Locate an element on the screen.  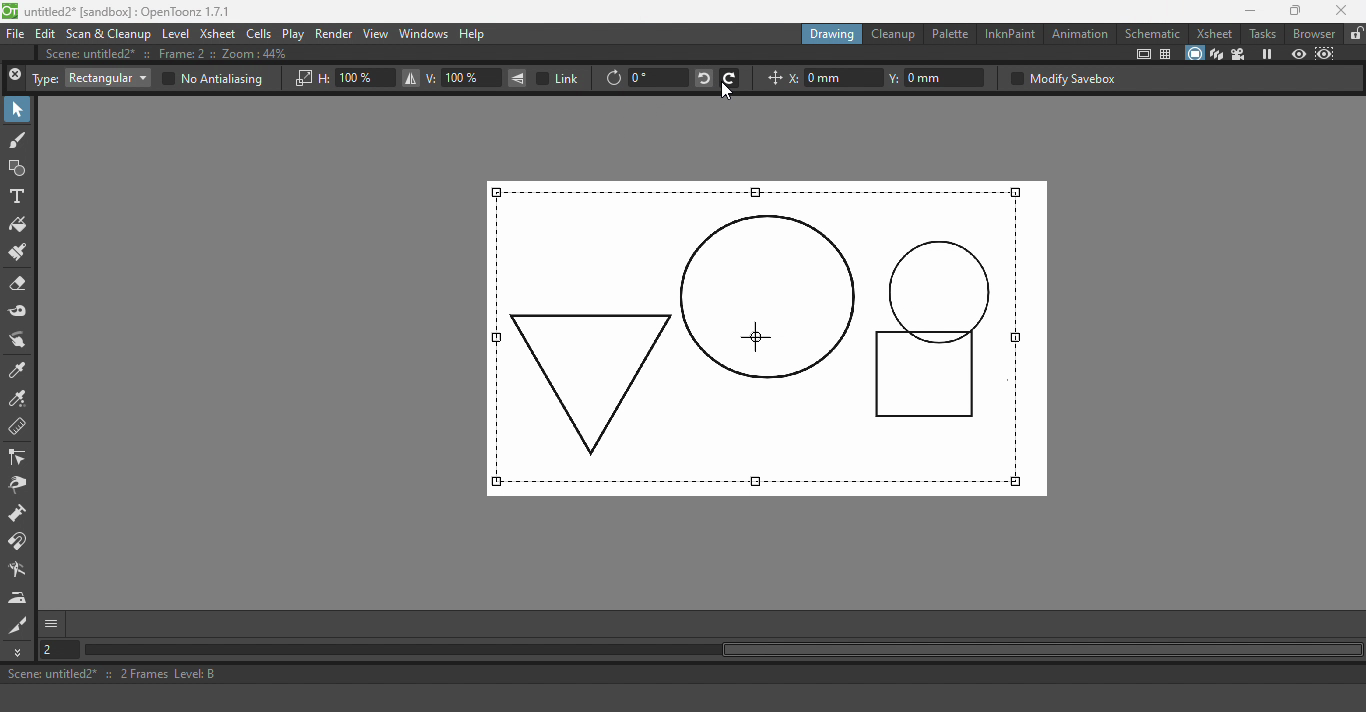
Paintbrush tool is located at coordinates (20, 253).